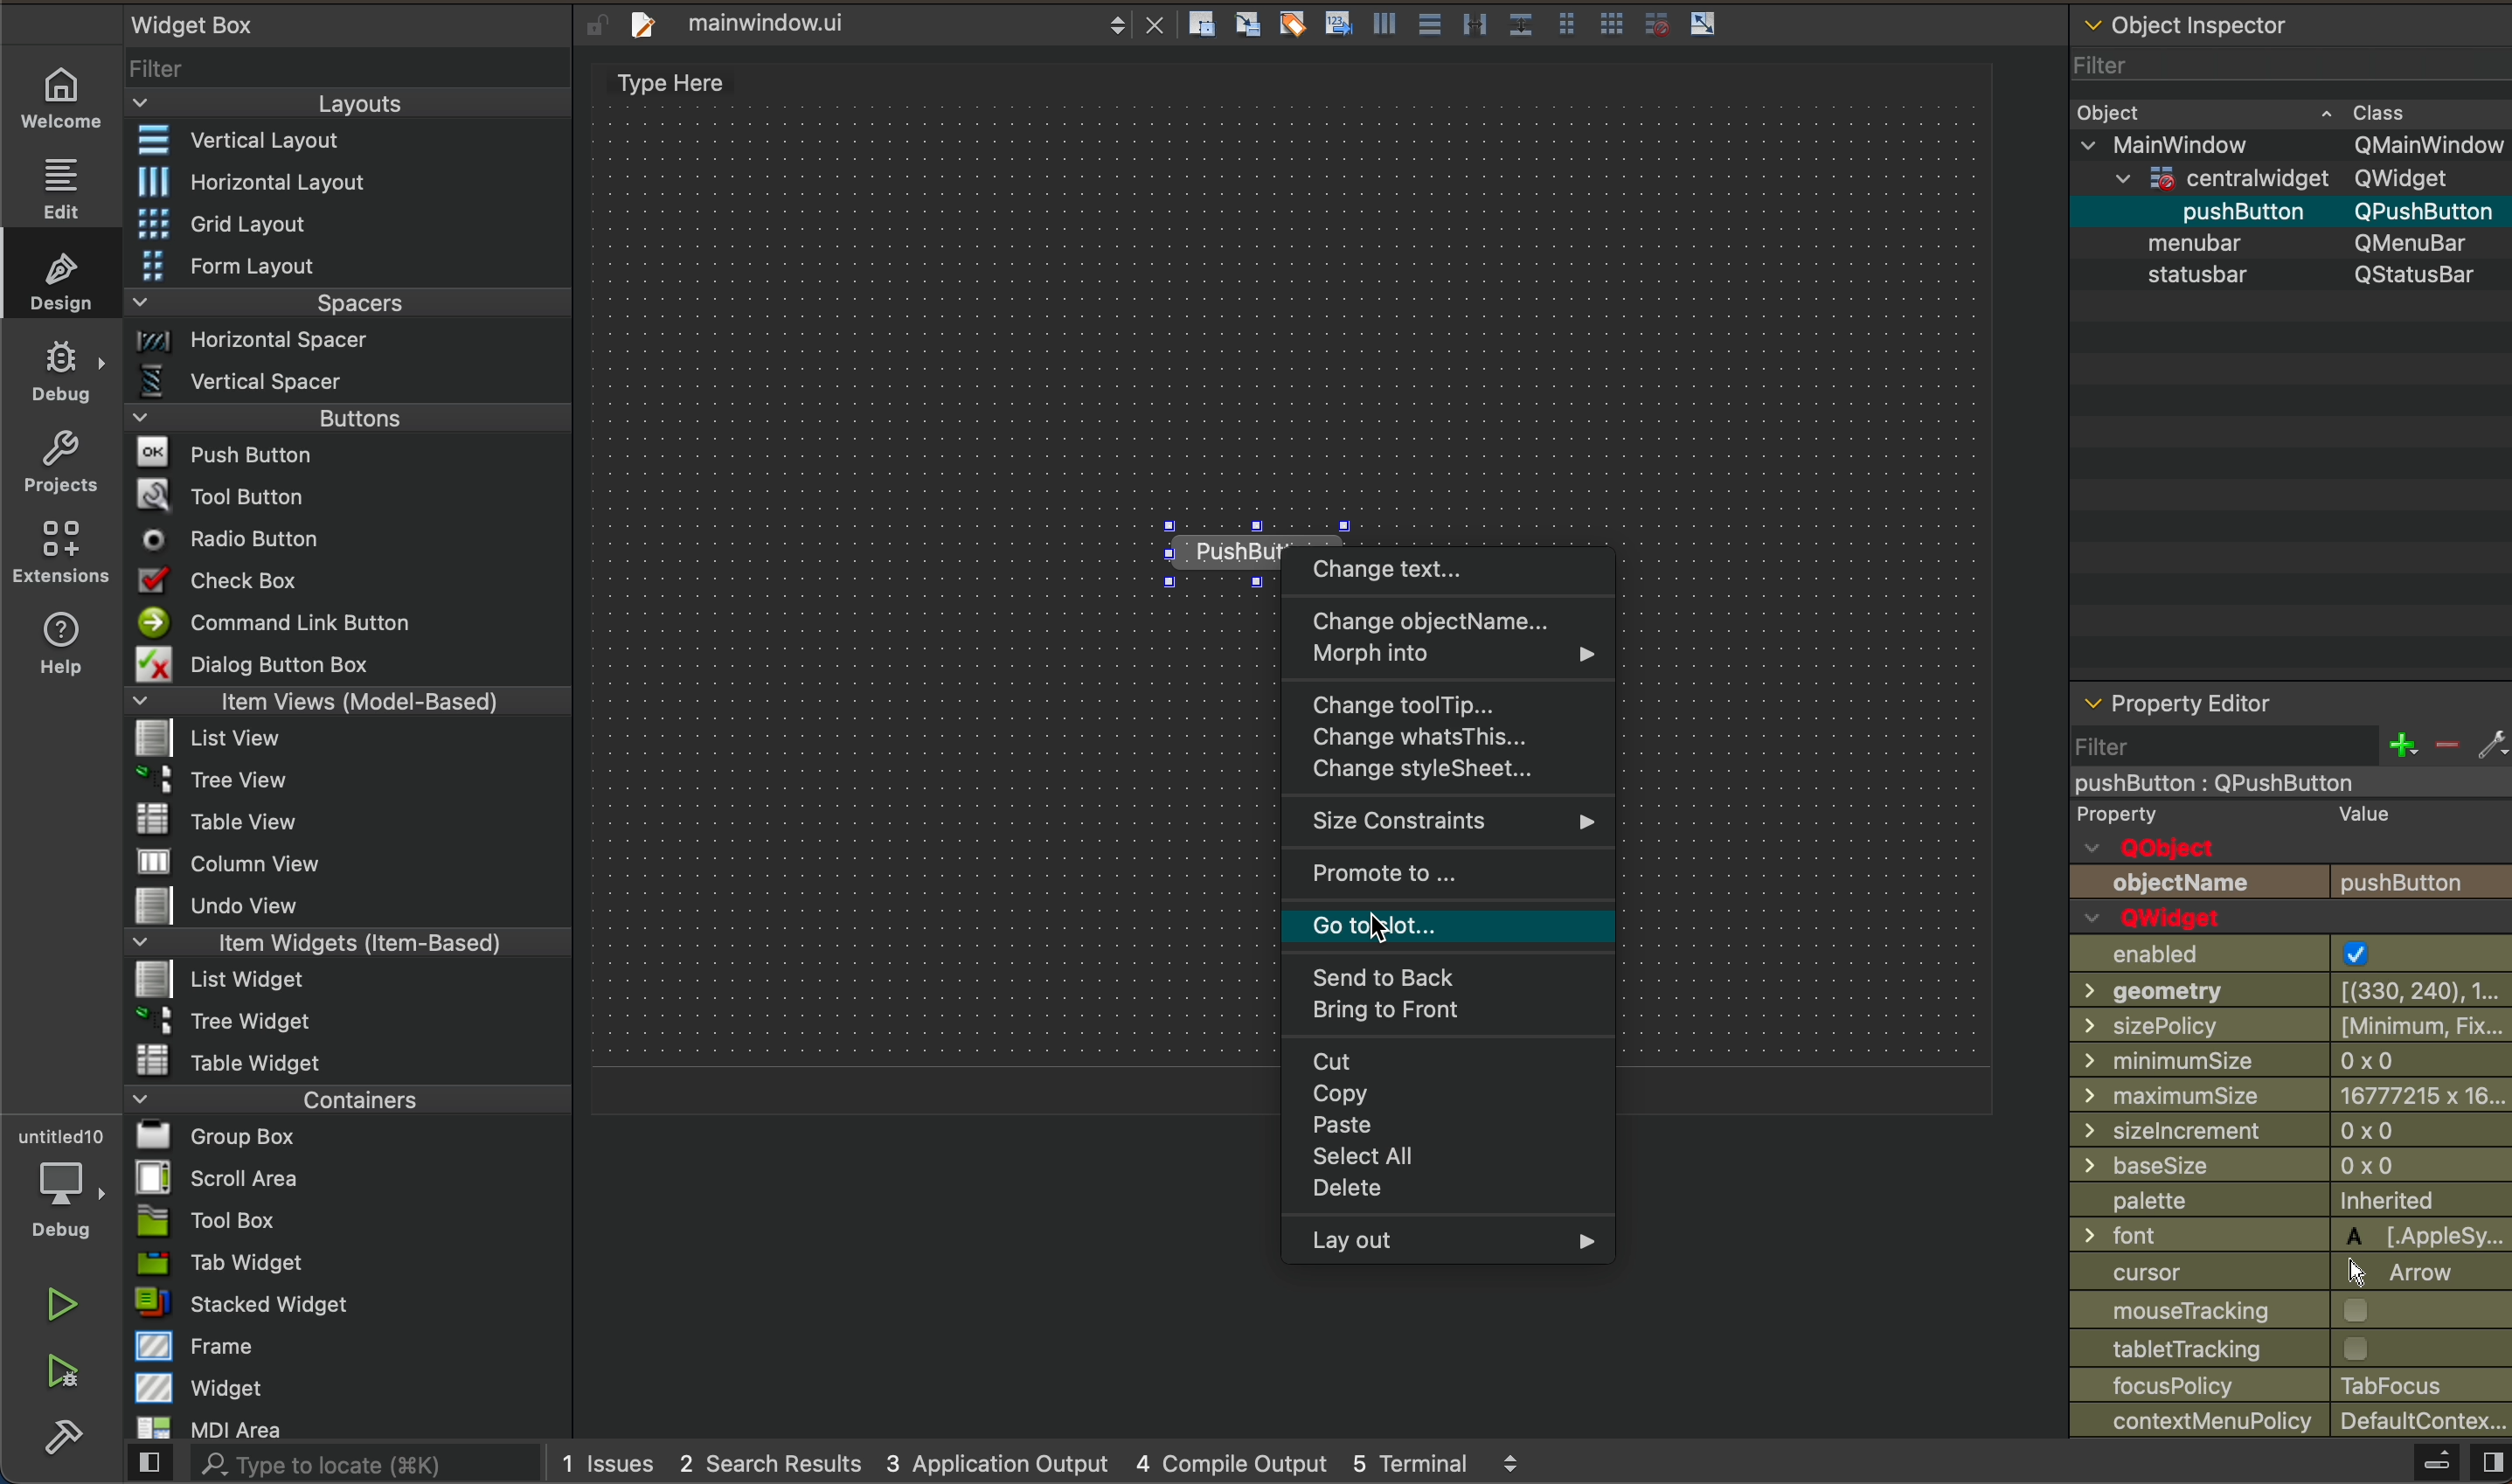 The image size is (2512, 1484). Describe the element at coordinates (343, 1063) in the screenshot. I see `table` at that location.